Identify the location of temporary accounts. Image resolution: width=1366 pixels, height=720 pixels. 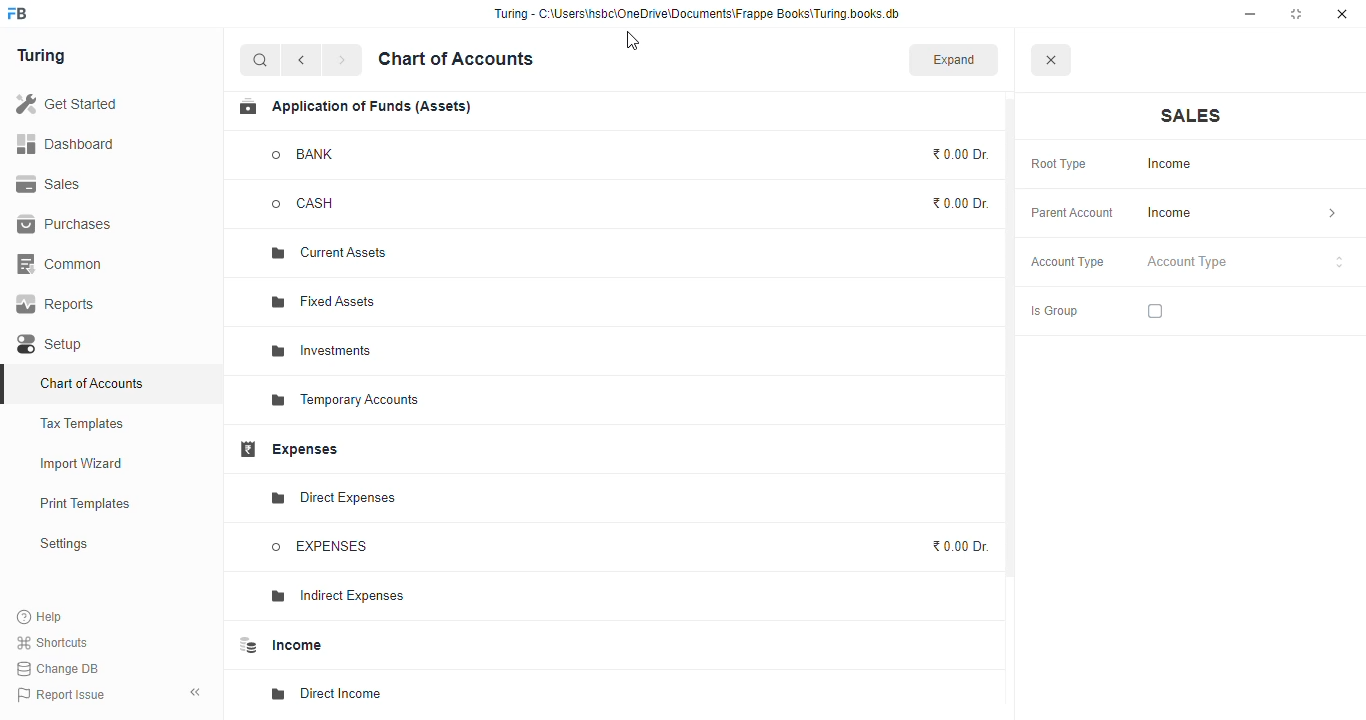
(345, 401).